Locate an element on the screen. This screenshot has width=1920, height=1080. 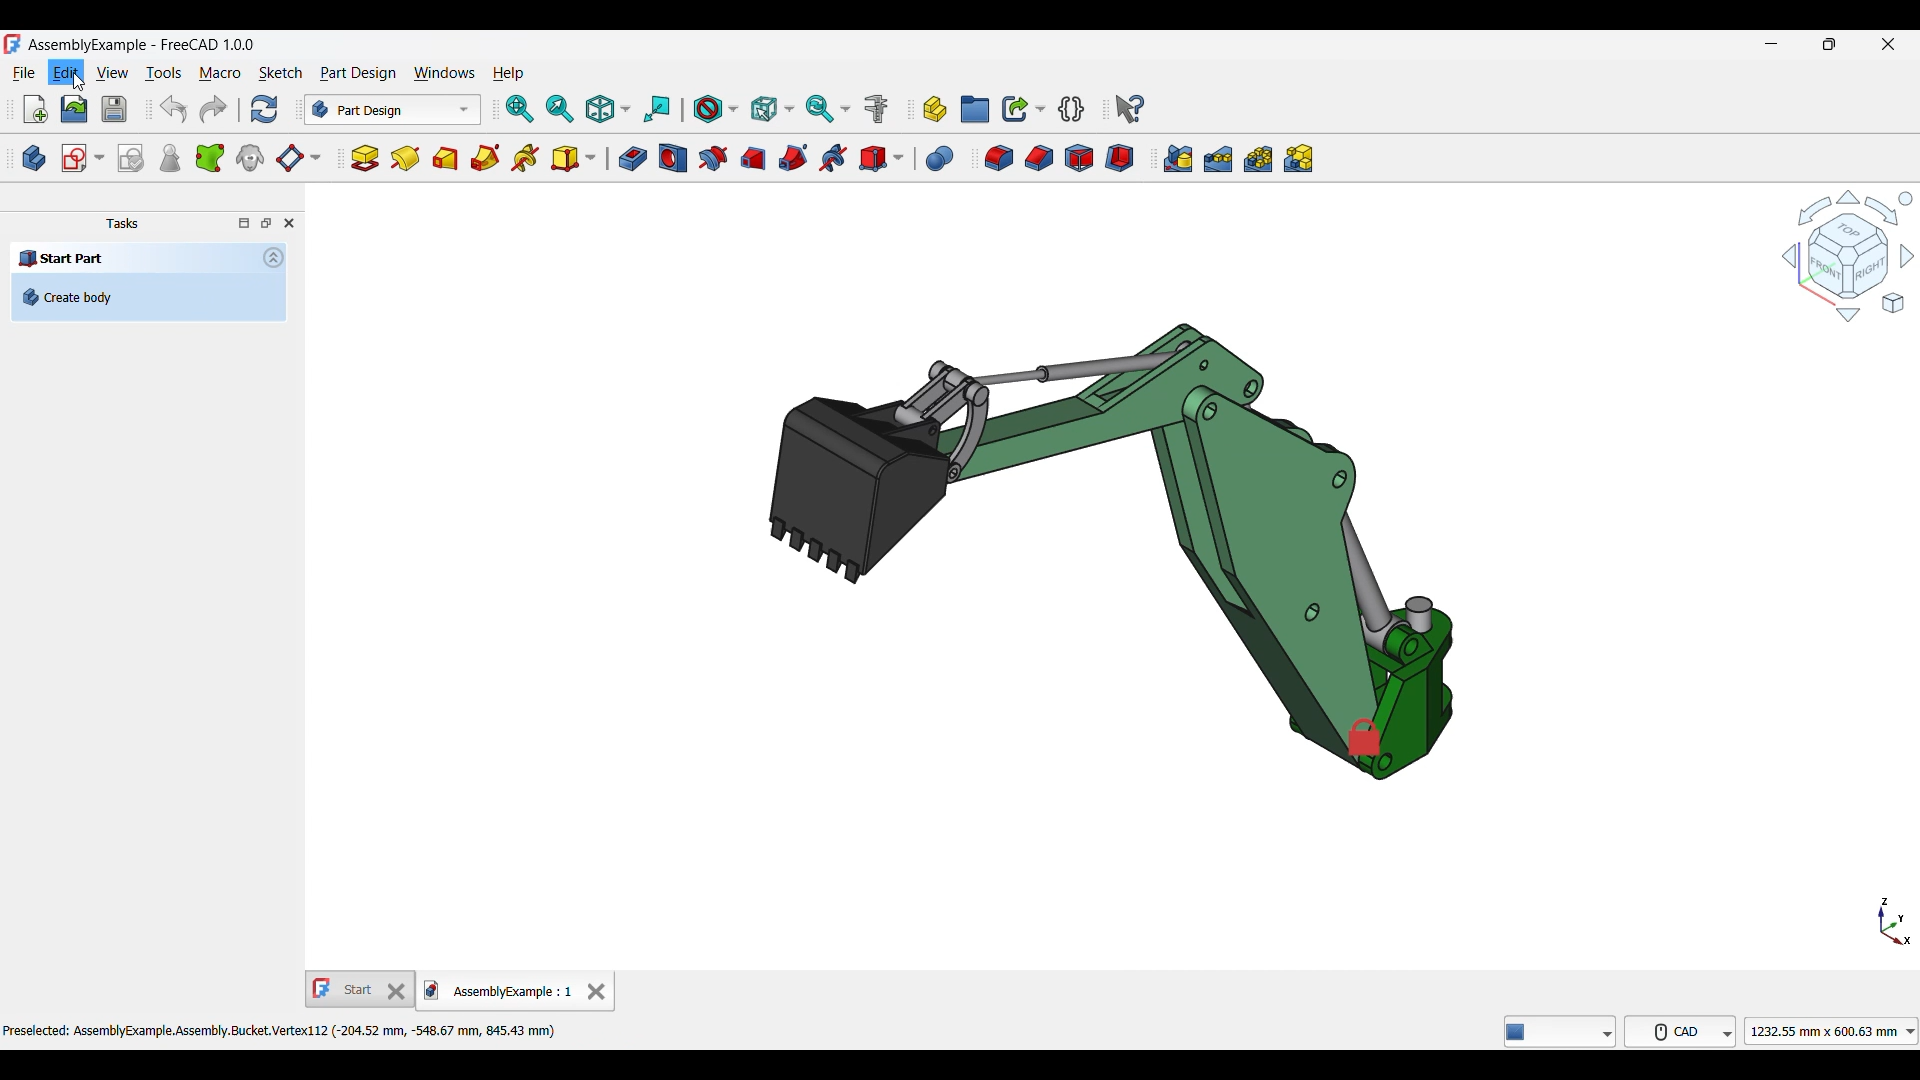
cursor is located at coordinates (82, 87).